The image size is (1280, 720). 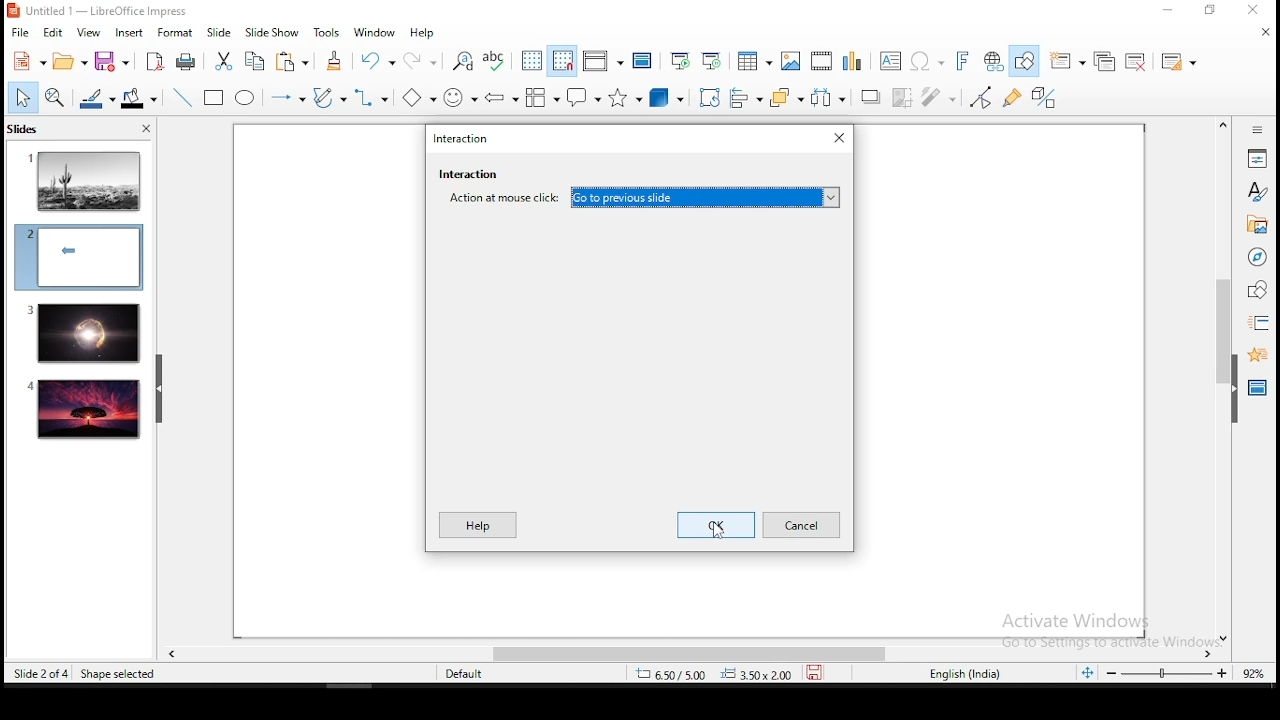 What do you see at coordinates (1254, 672) in the screenshot?
I see `zoom level` at bounding box center [1254, 672].